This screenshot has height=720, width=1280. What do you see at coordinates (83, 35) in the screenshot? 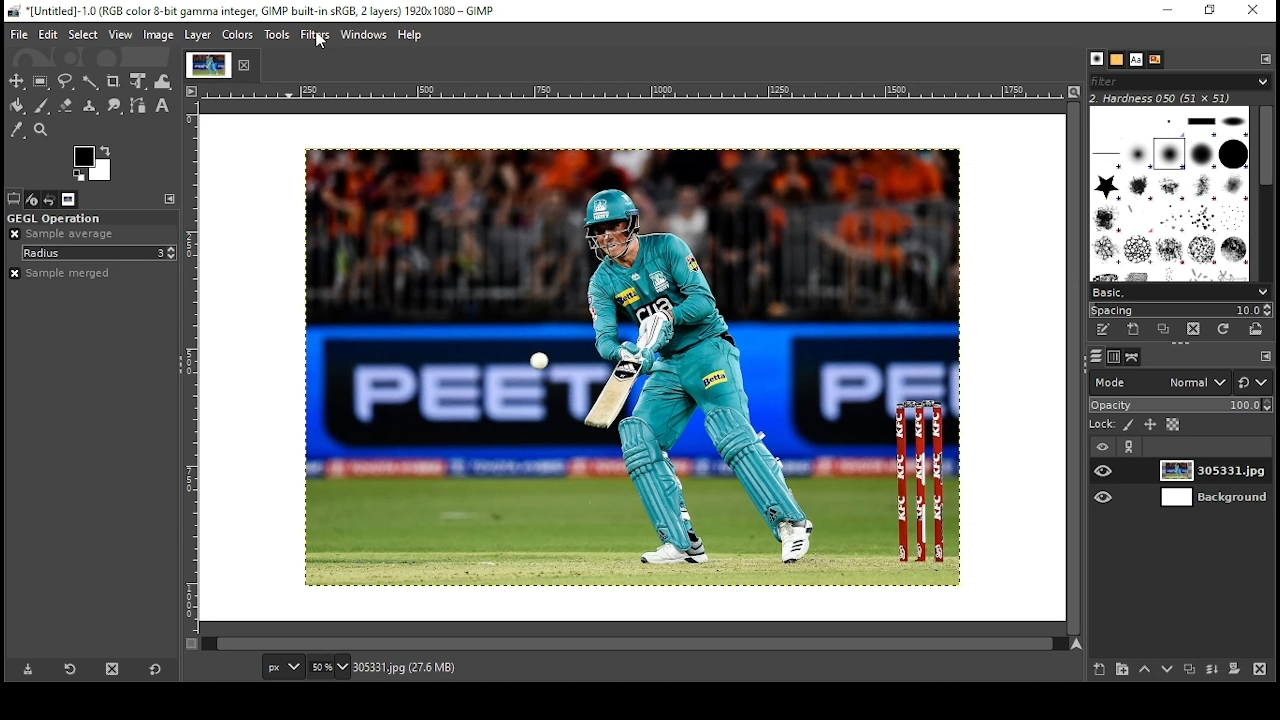
I see `select` at bounding box center [83, 35].